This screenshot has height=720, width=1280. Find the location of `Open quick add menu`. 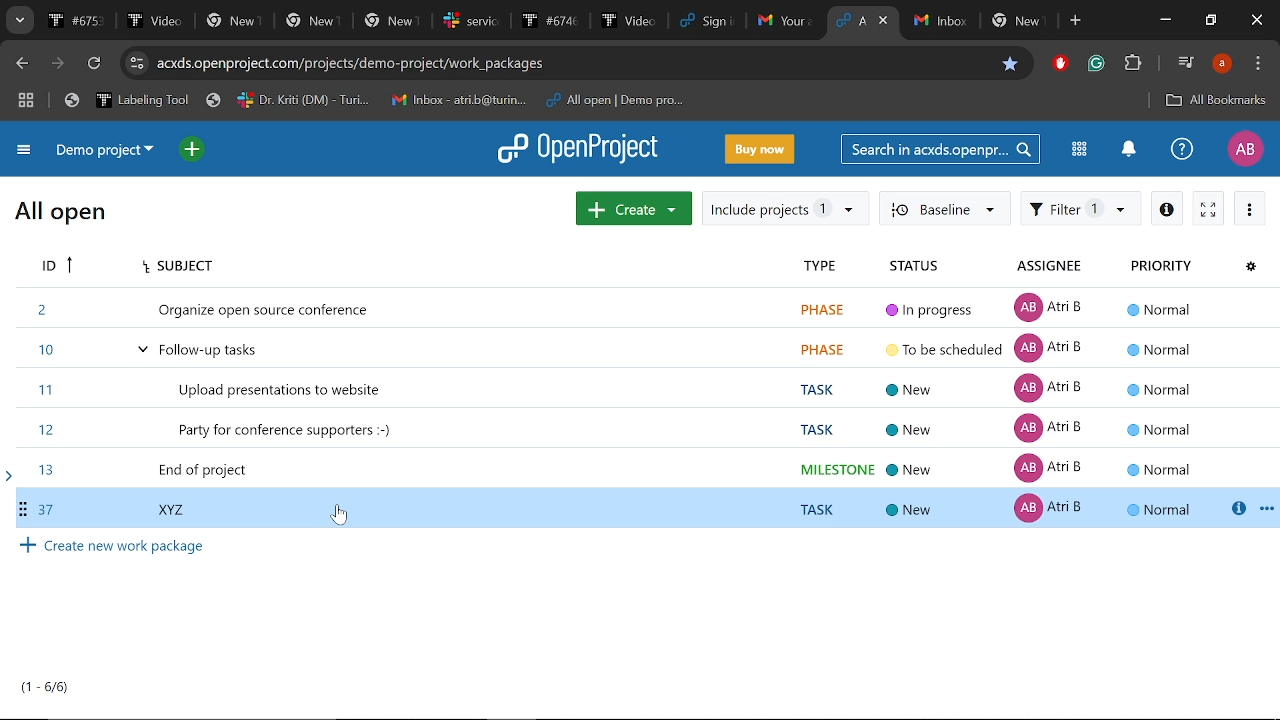

Open quick add menu is located at coordinates (194, 150).